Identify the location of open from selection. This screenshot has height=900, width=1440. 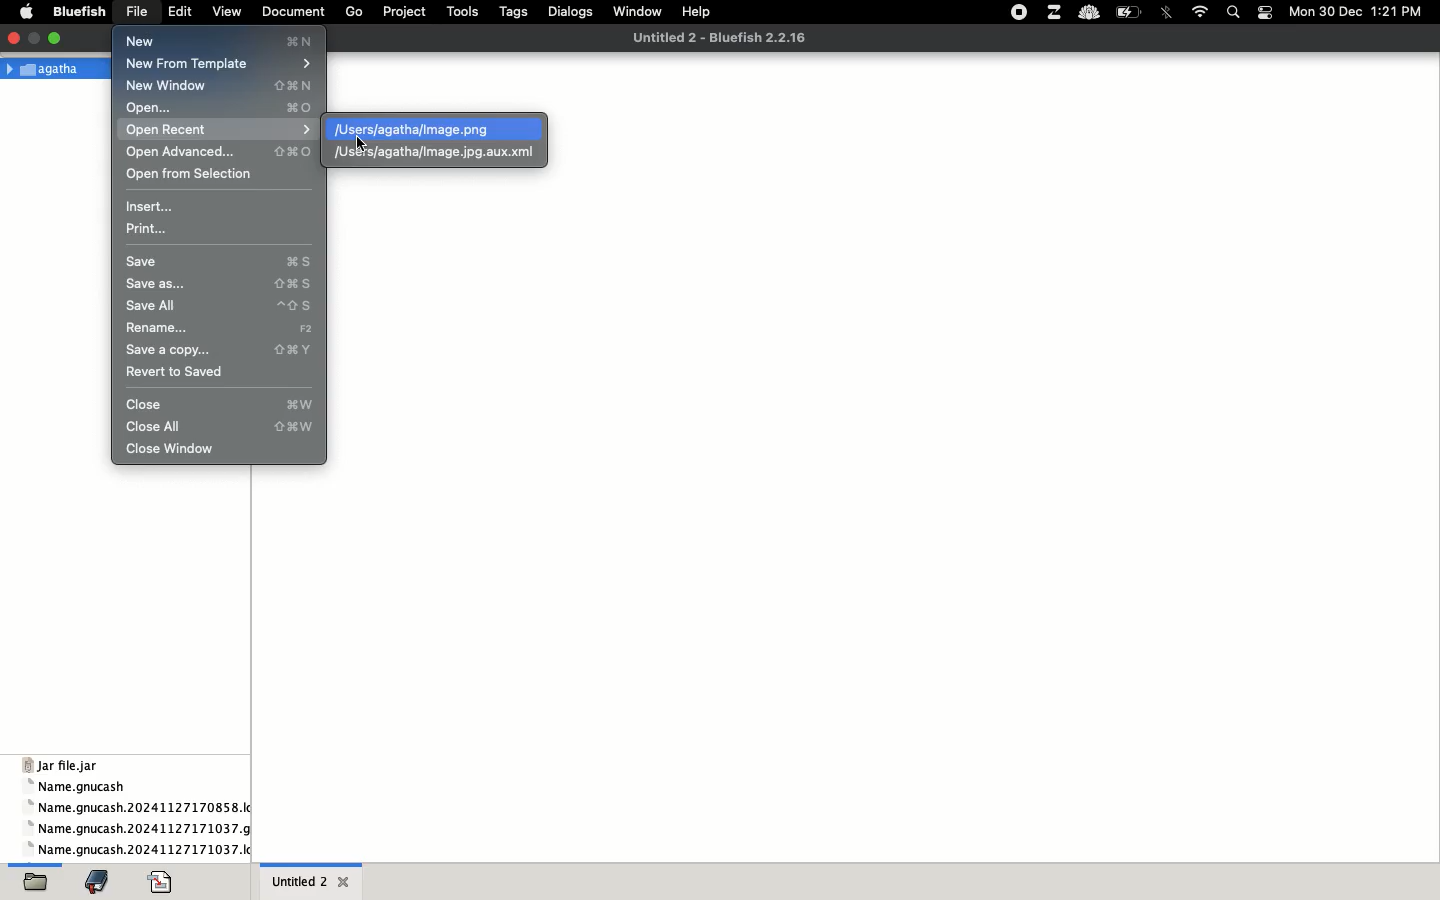
(206, 175).